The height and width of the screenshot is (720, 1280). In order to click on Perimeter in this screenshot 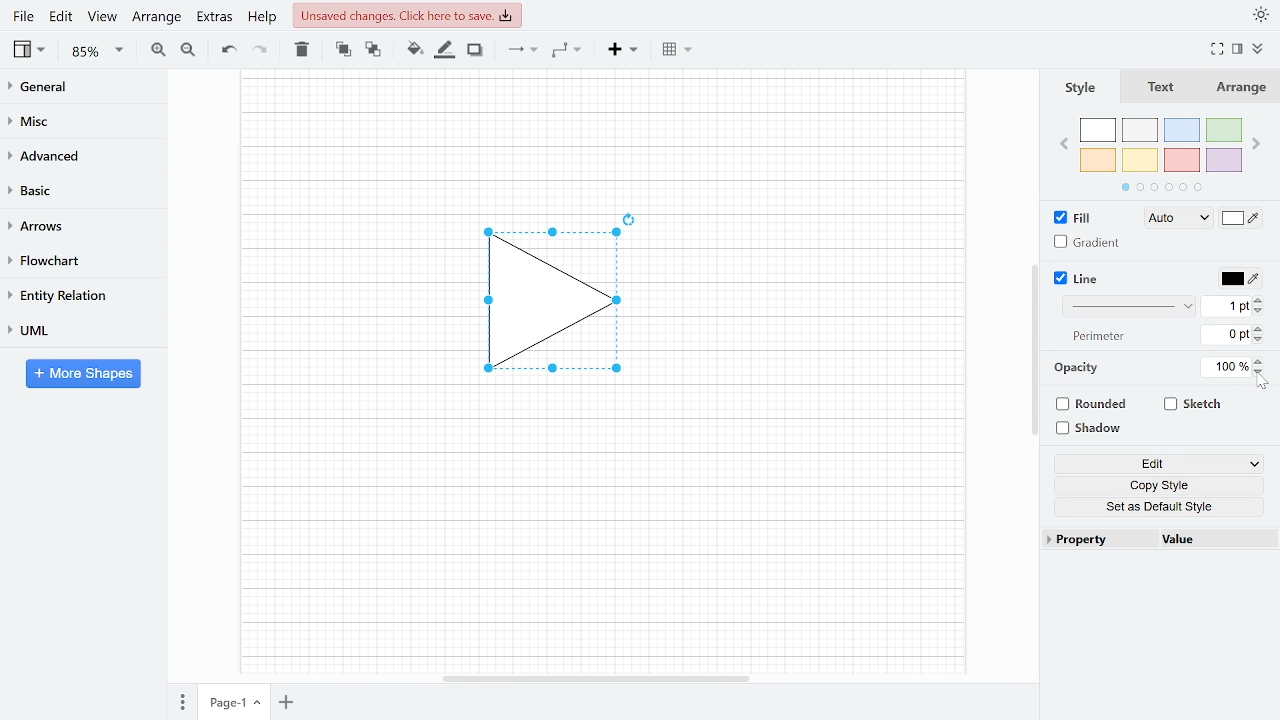, I will do `click(1095, 337)`.